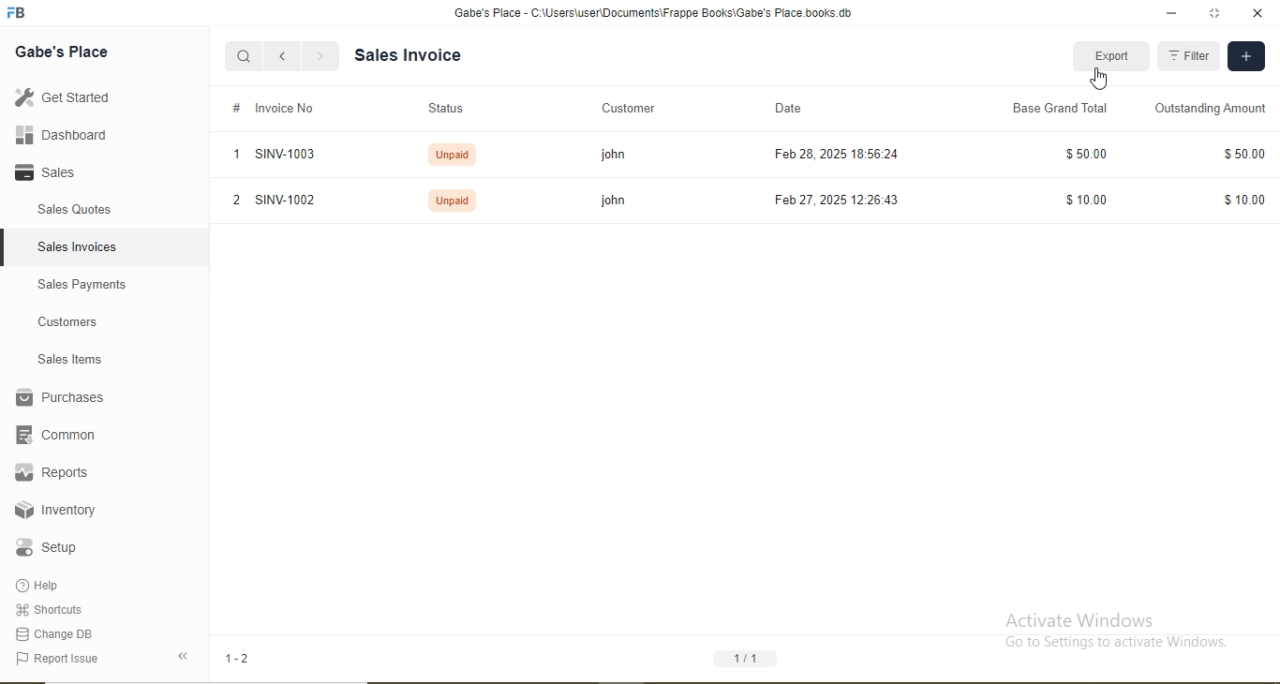 This screenshot has height=684, width=1280. Describe the element at coordinates (54, 547) in the screenshot. I see `Setup` at that location.